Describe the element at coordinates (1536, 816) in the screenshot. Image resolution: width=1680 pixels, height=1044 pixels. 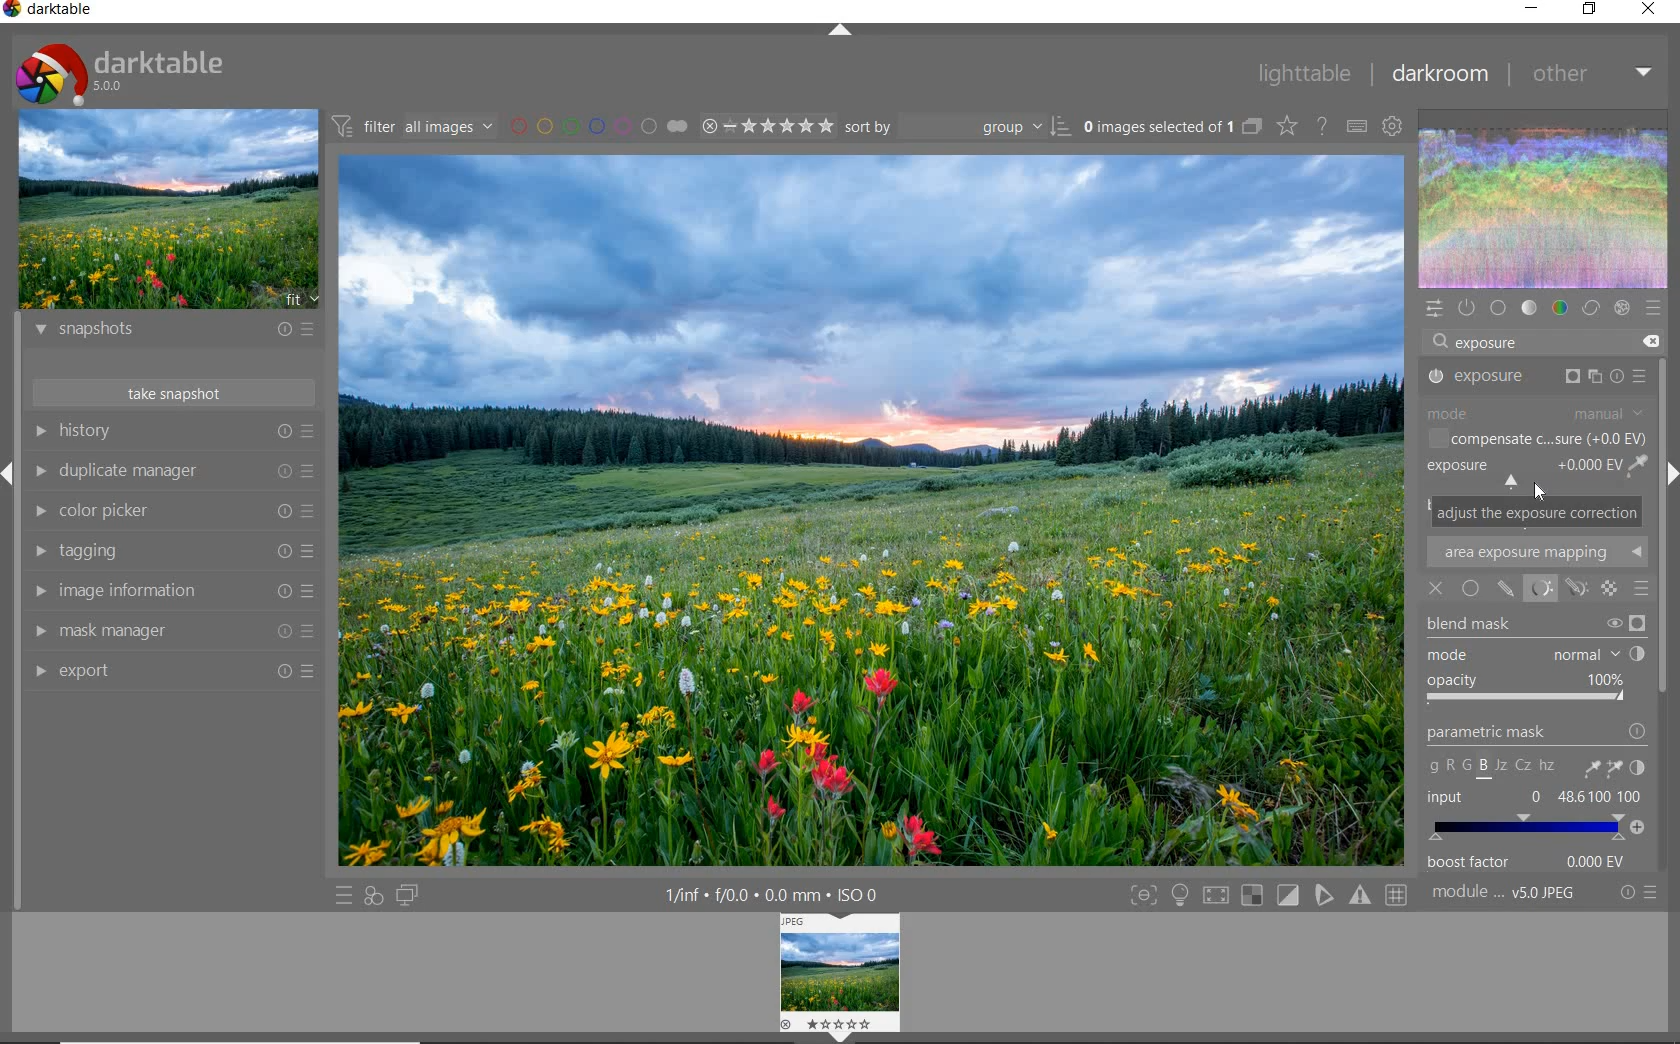
I see `Input` at that location.